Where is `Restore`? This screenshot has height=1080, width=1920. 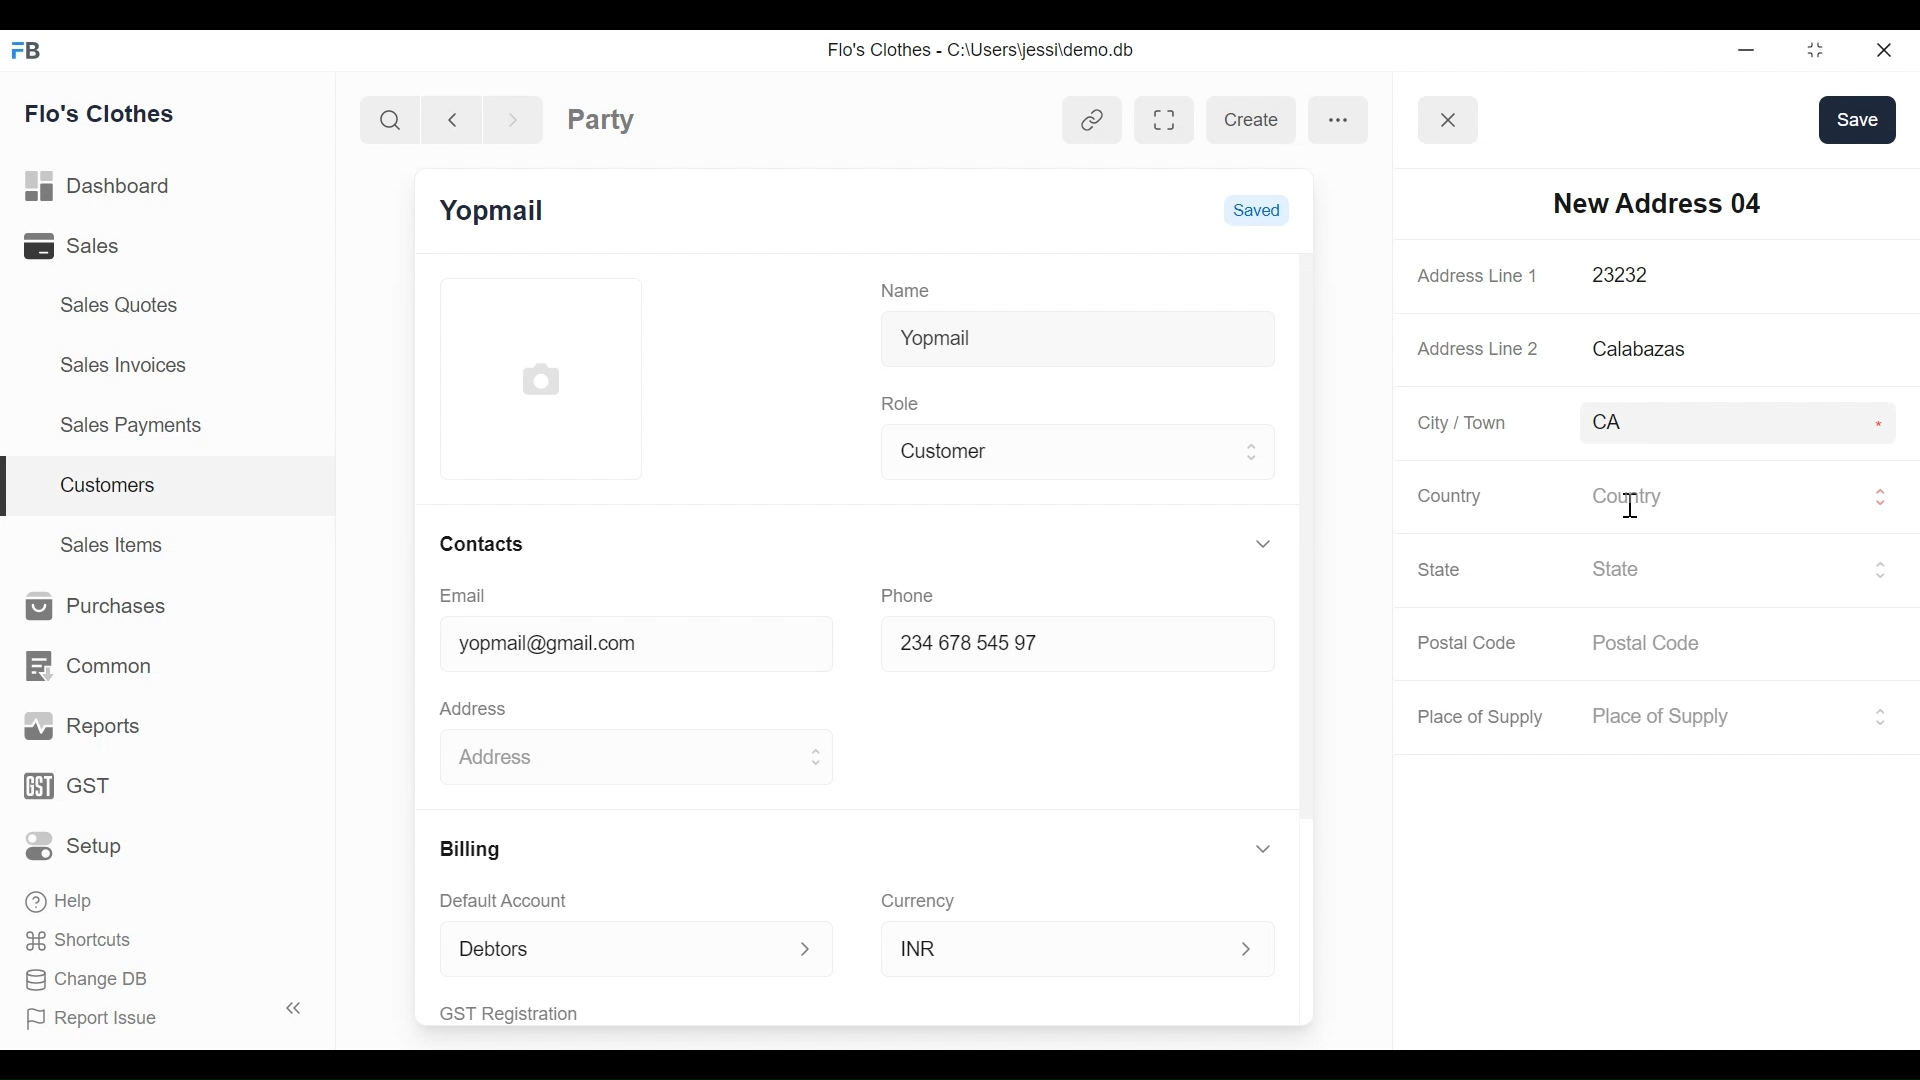
Restore is located at coordinates (1809, 50).